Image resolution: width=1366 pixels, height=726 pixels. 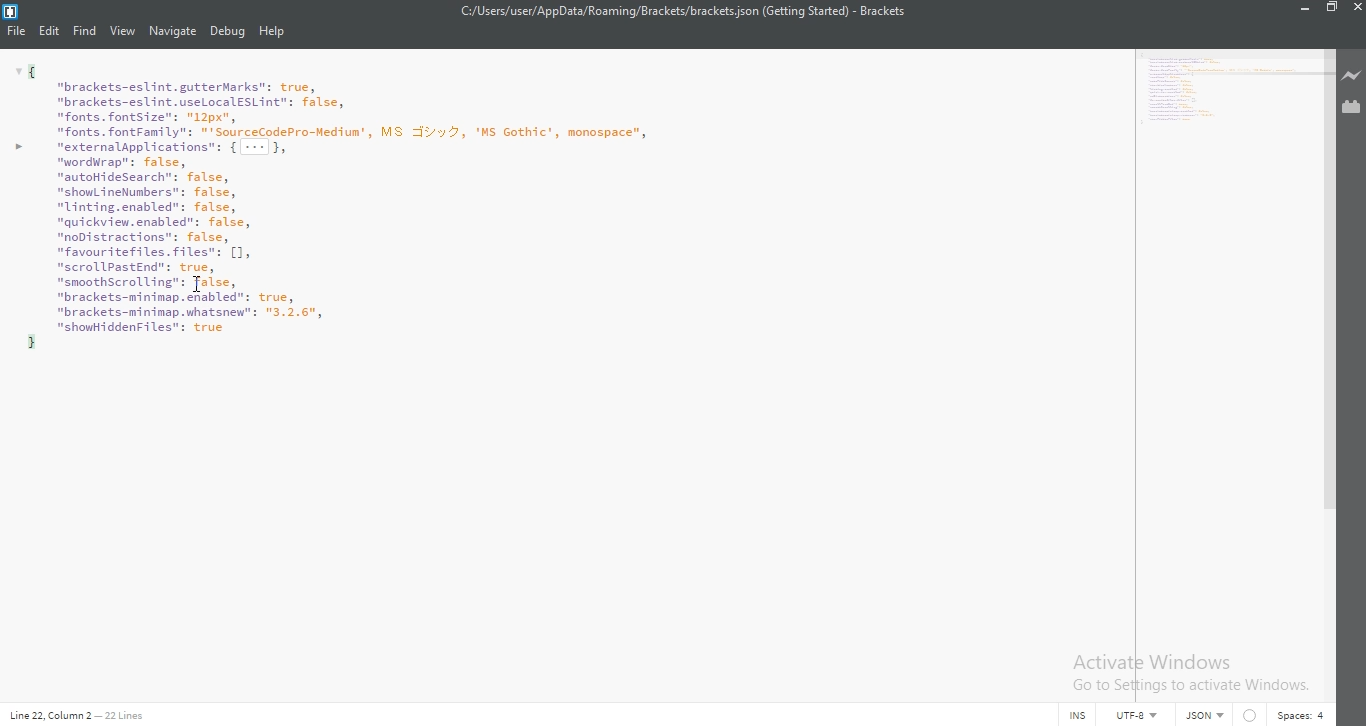 What do you see at coordinates (227, 33) in the screenshot?
I see `Debug` at bounding box center [227, 33].